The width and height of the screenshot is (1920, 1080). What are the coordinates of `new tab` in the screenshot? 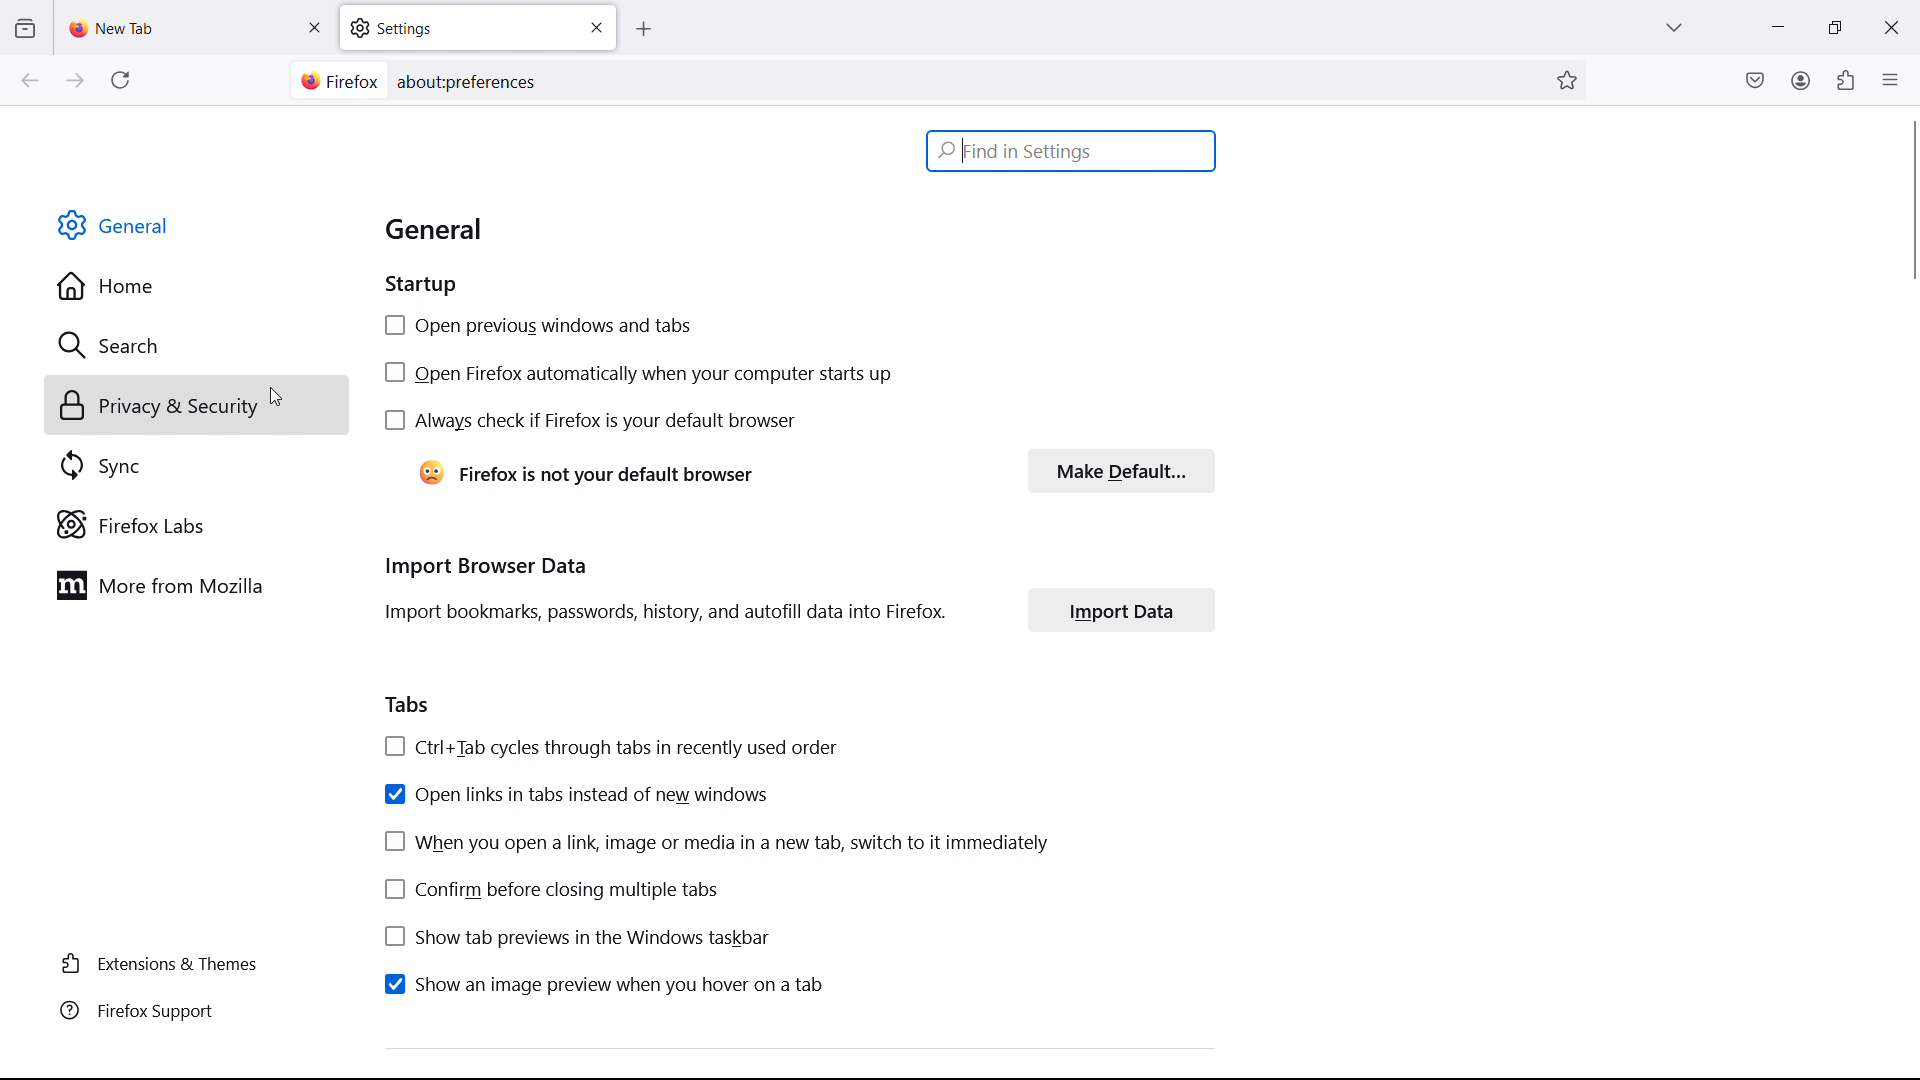 It's located at (115, 28).